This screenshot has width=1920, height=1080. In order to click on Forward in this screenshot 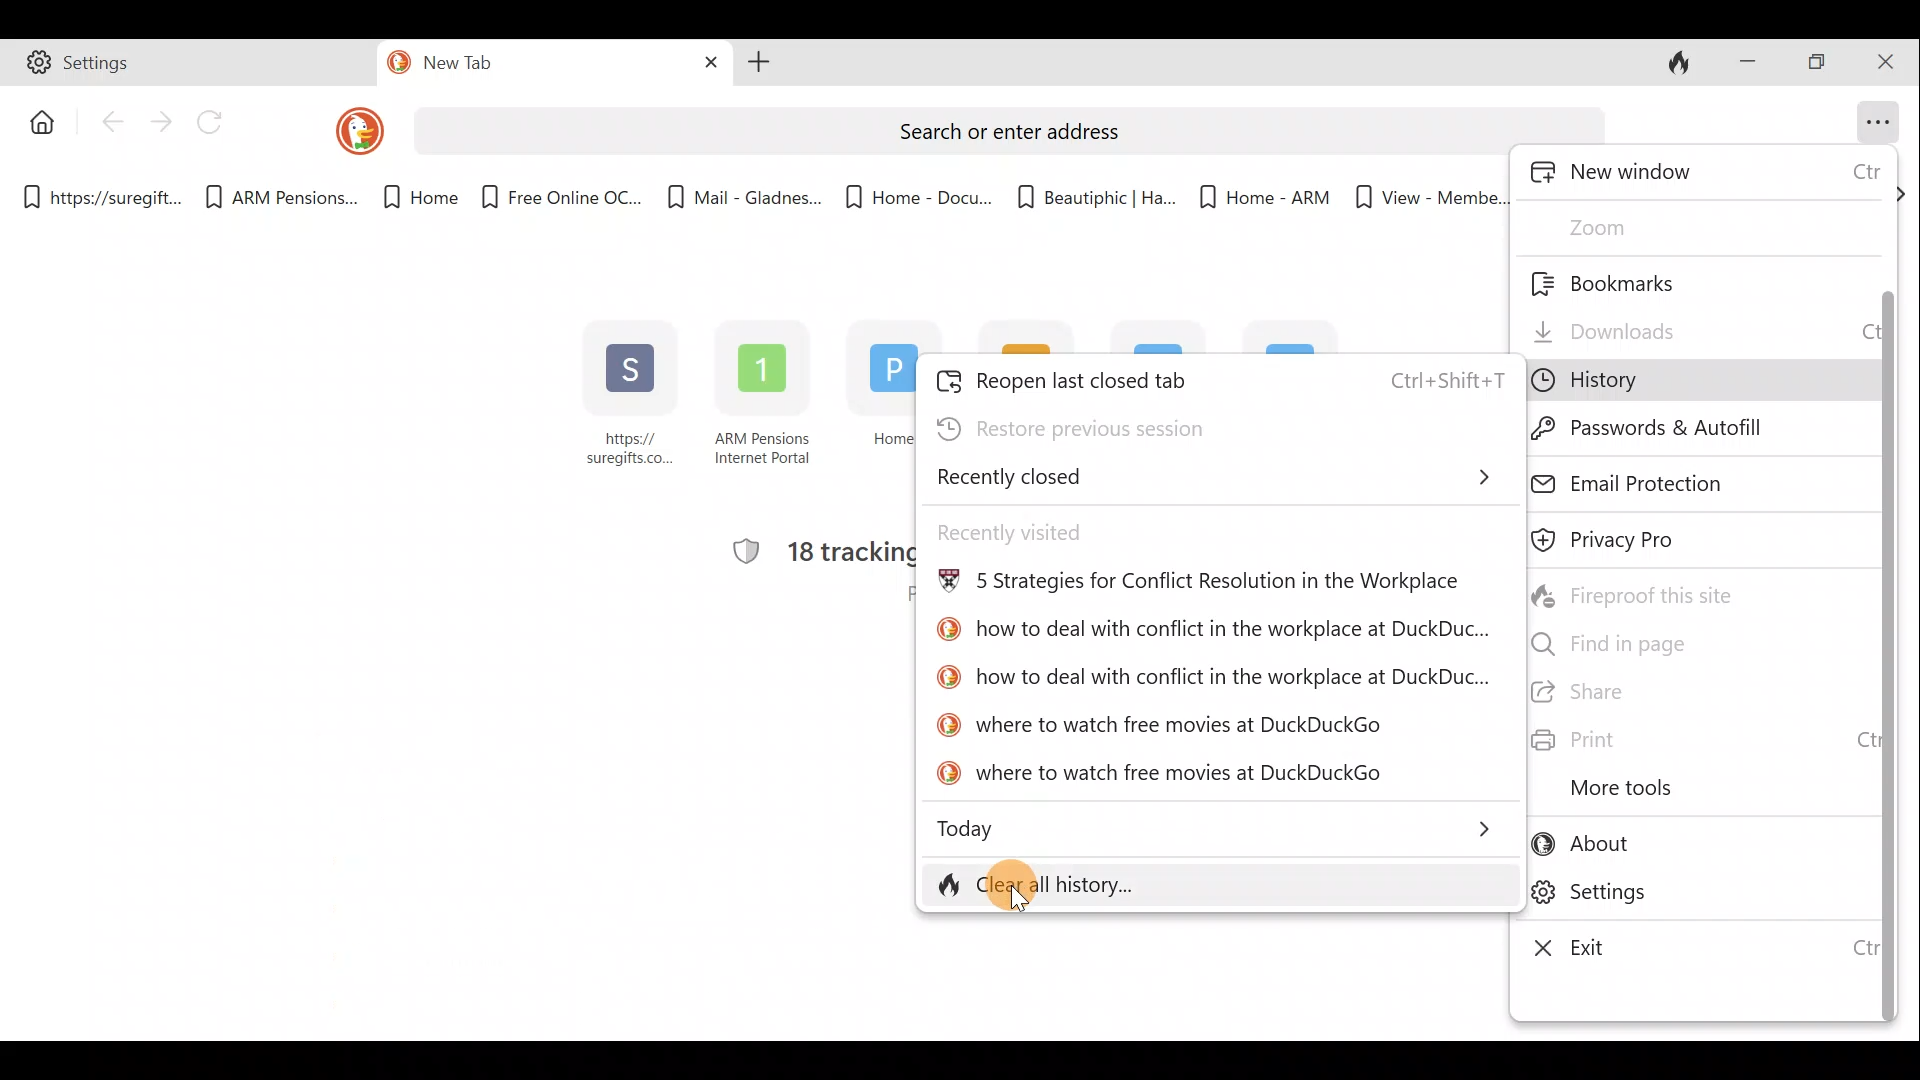, I will do `click(161, 121)`.